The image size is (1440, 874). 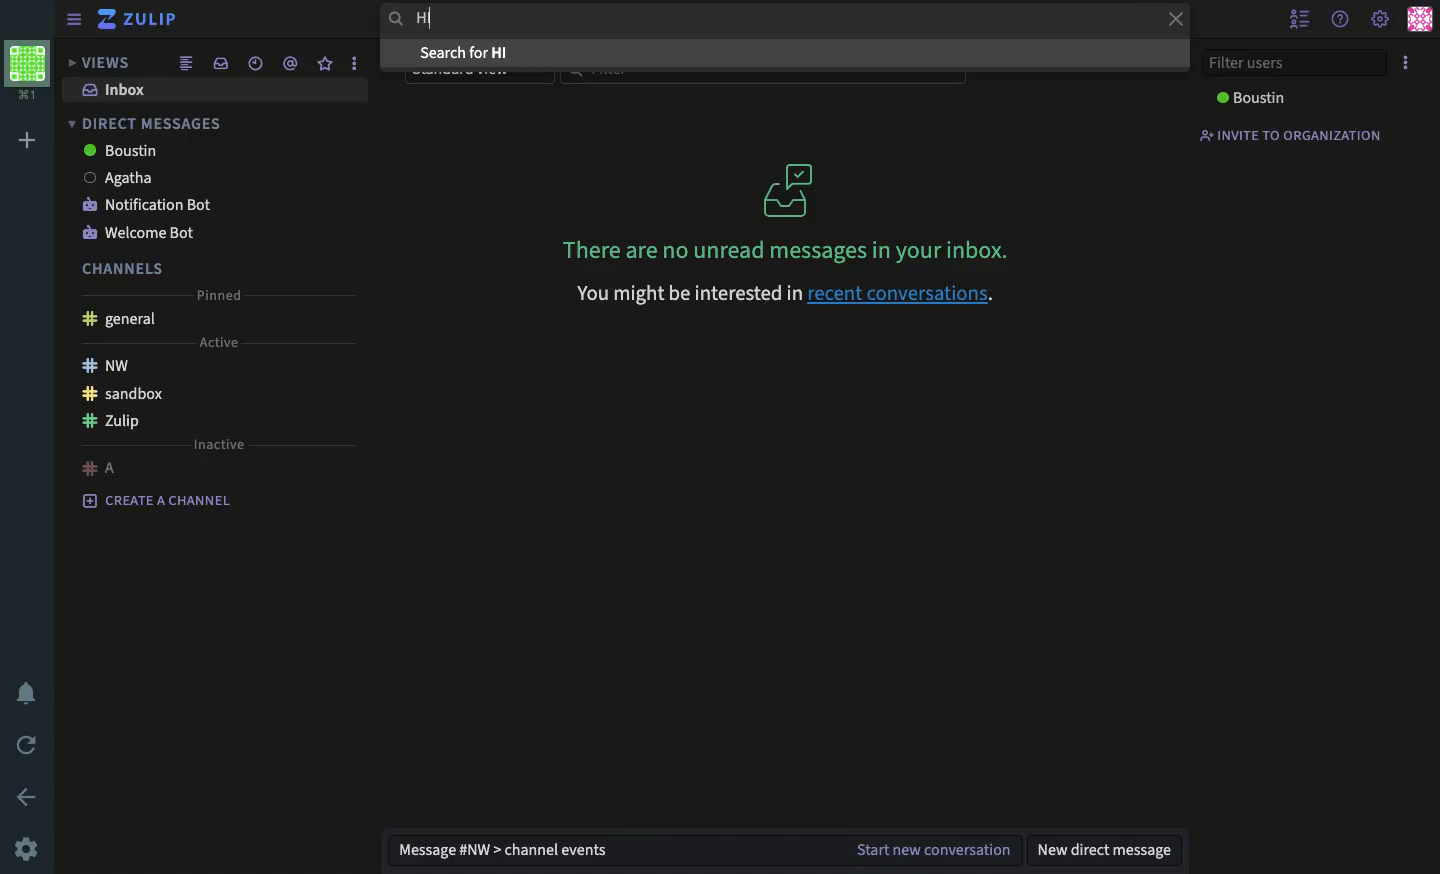 I want to click on zulip, so click(x=140, y=19).